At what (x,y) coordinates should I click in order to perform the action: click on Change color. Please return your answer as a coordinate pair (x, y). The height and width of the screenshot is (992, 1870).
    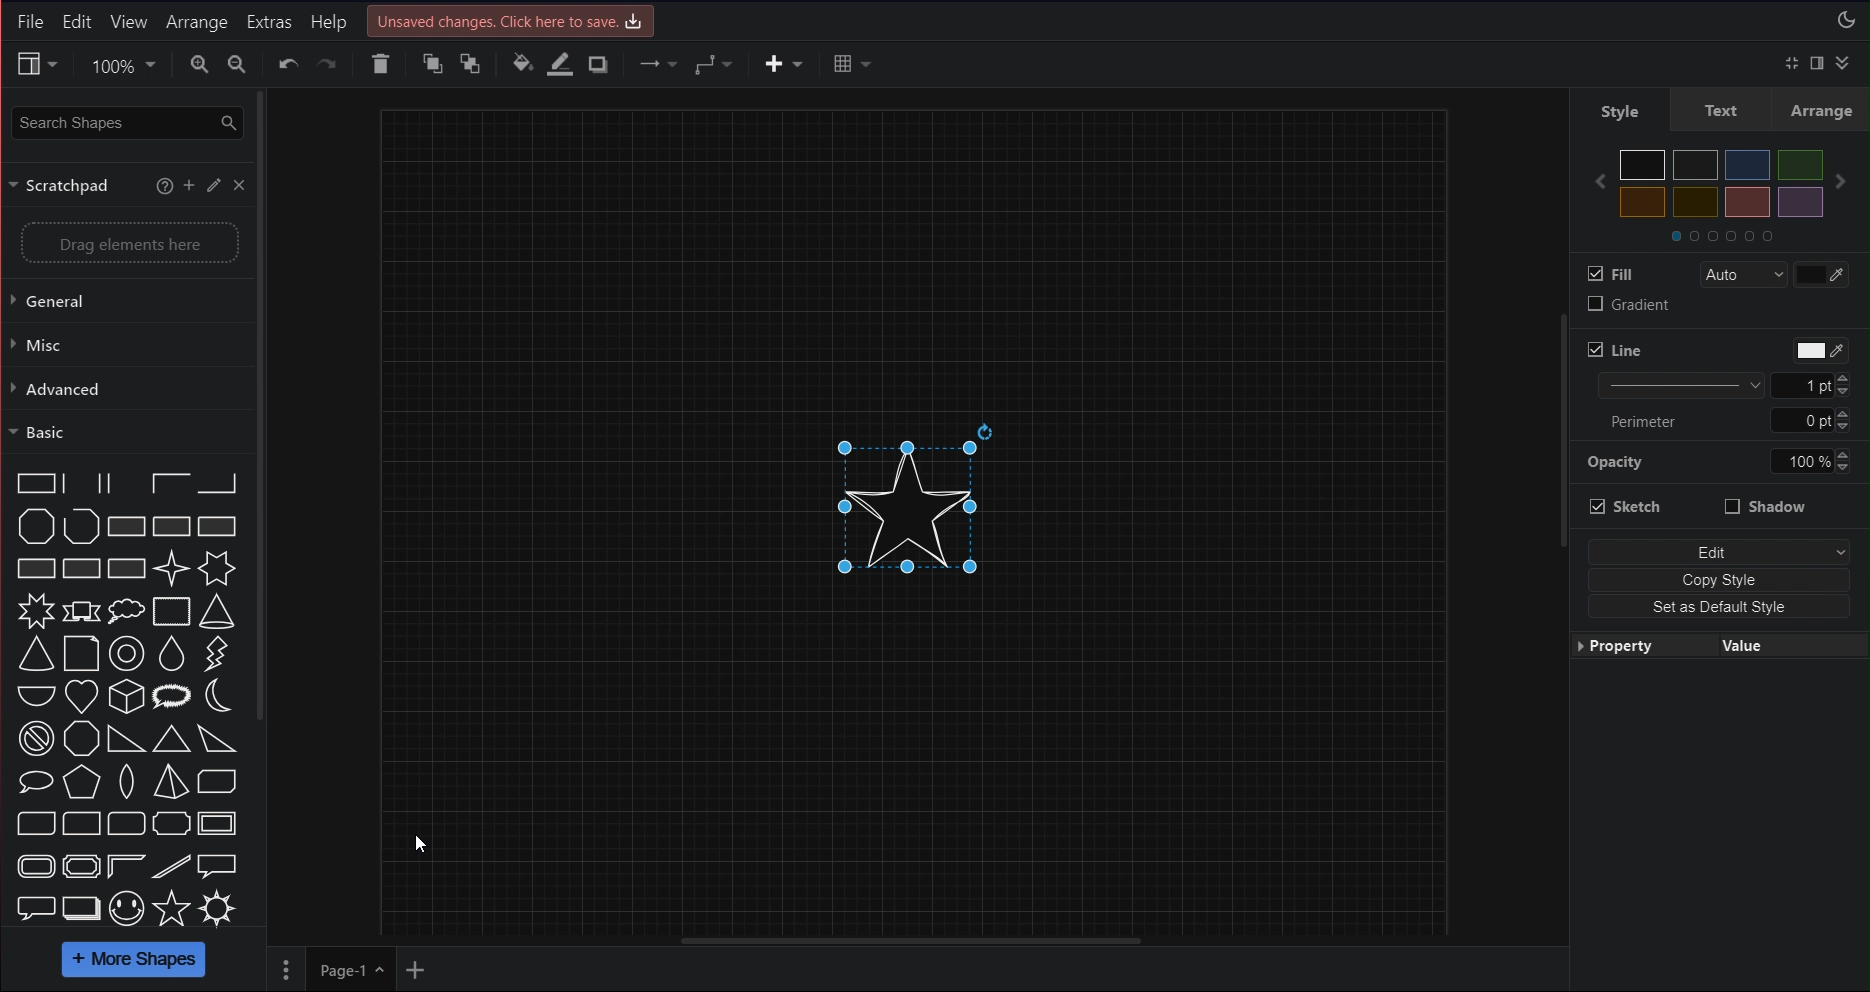
    Looking at the image, I should click on (1822, 274).